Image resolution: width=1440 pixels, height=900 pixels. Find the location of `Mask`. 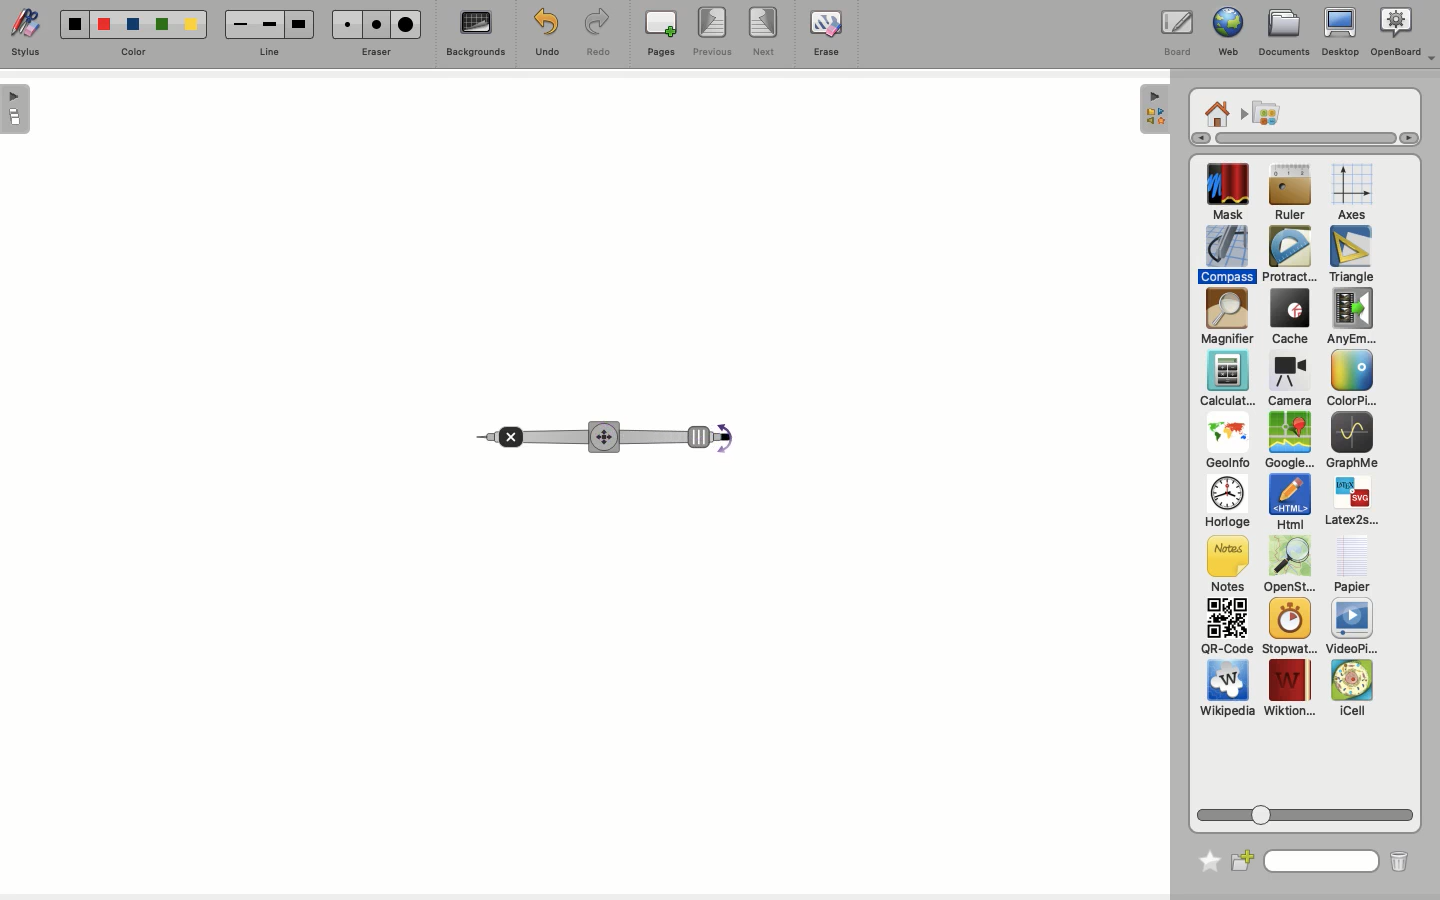

Mask is located at coordinates (1228, 194).